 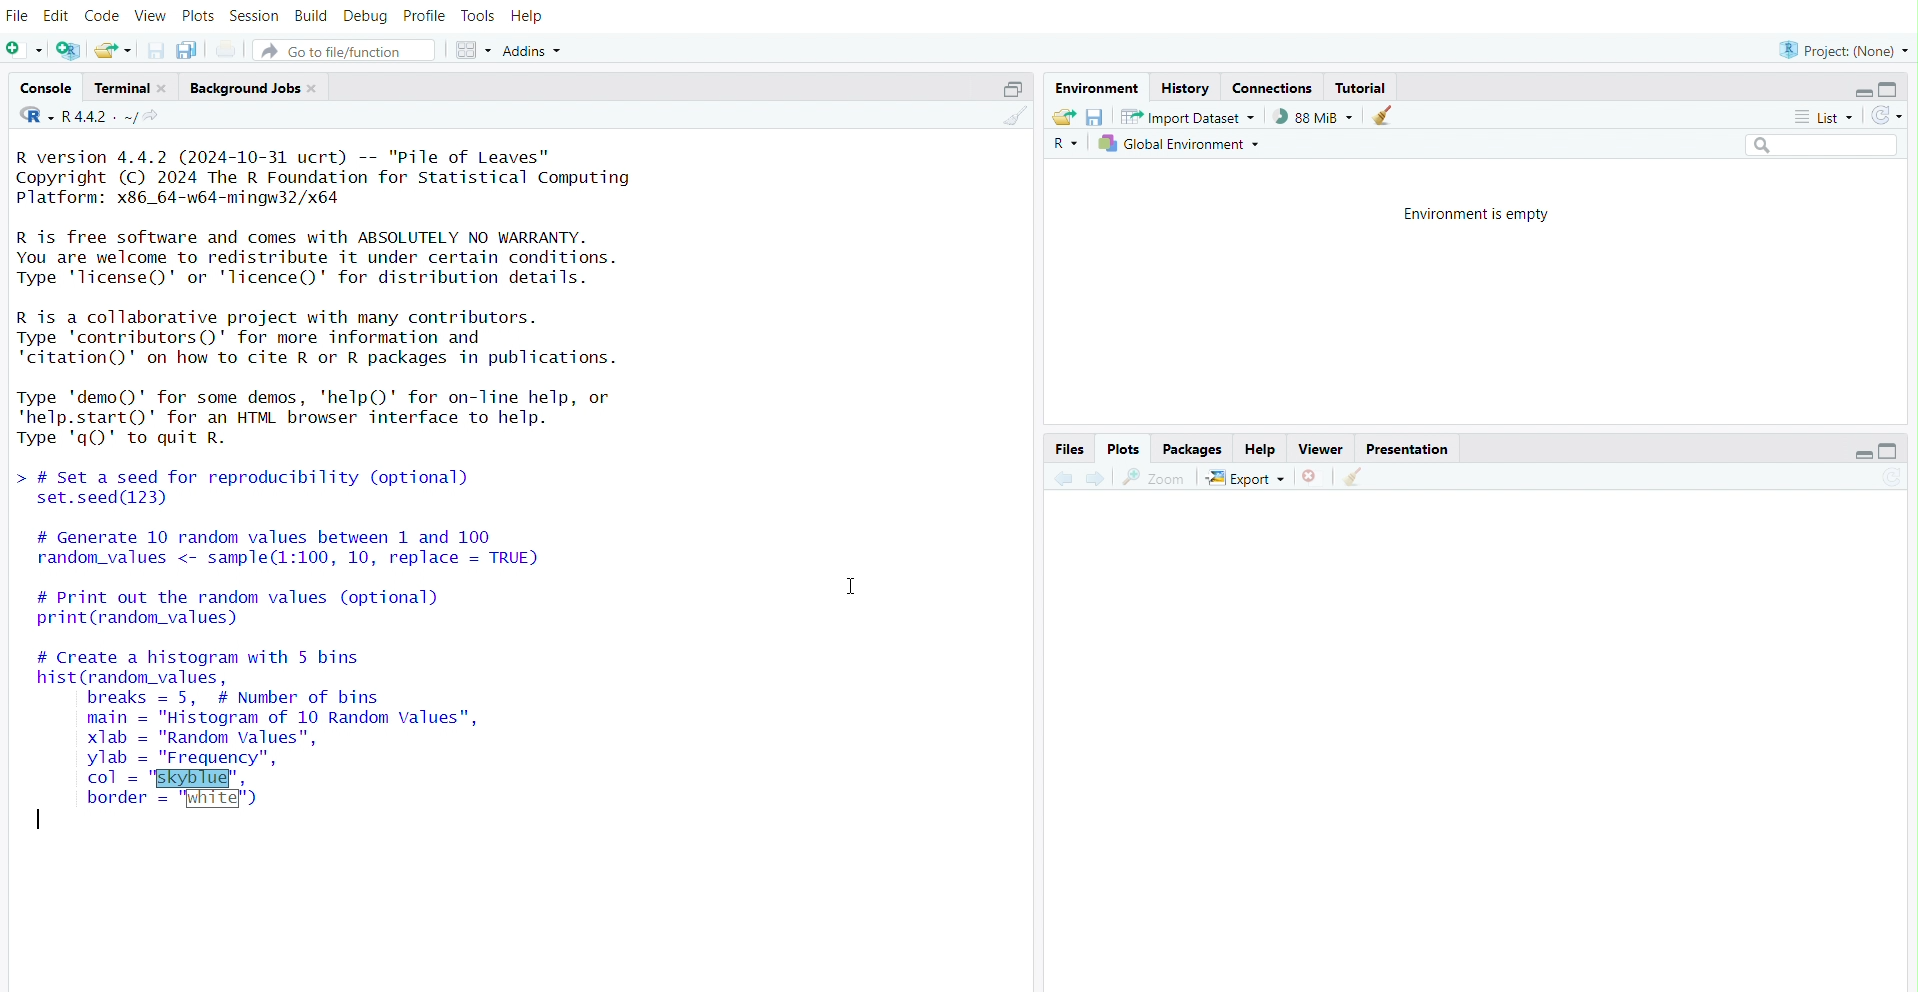 What do you see at coordinates (154, 49) in the screenshot?
I see `save current document` at bounding box center [154, 49].